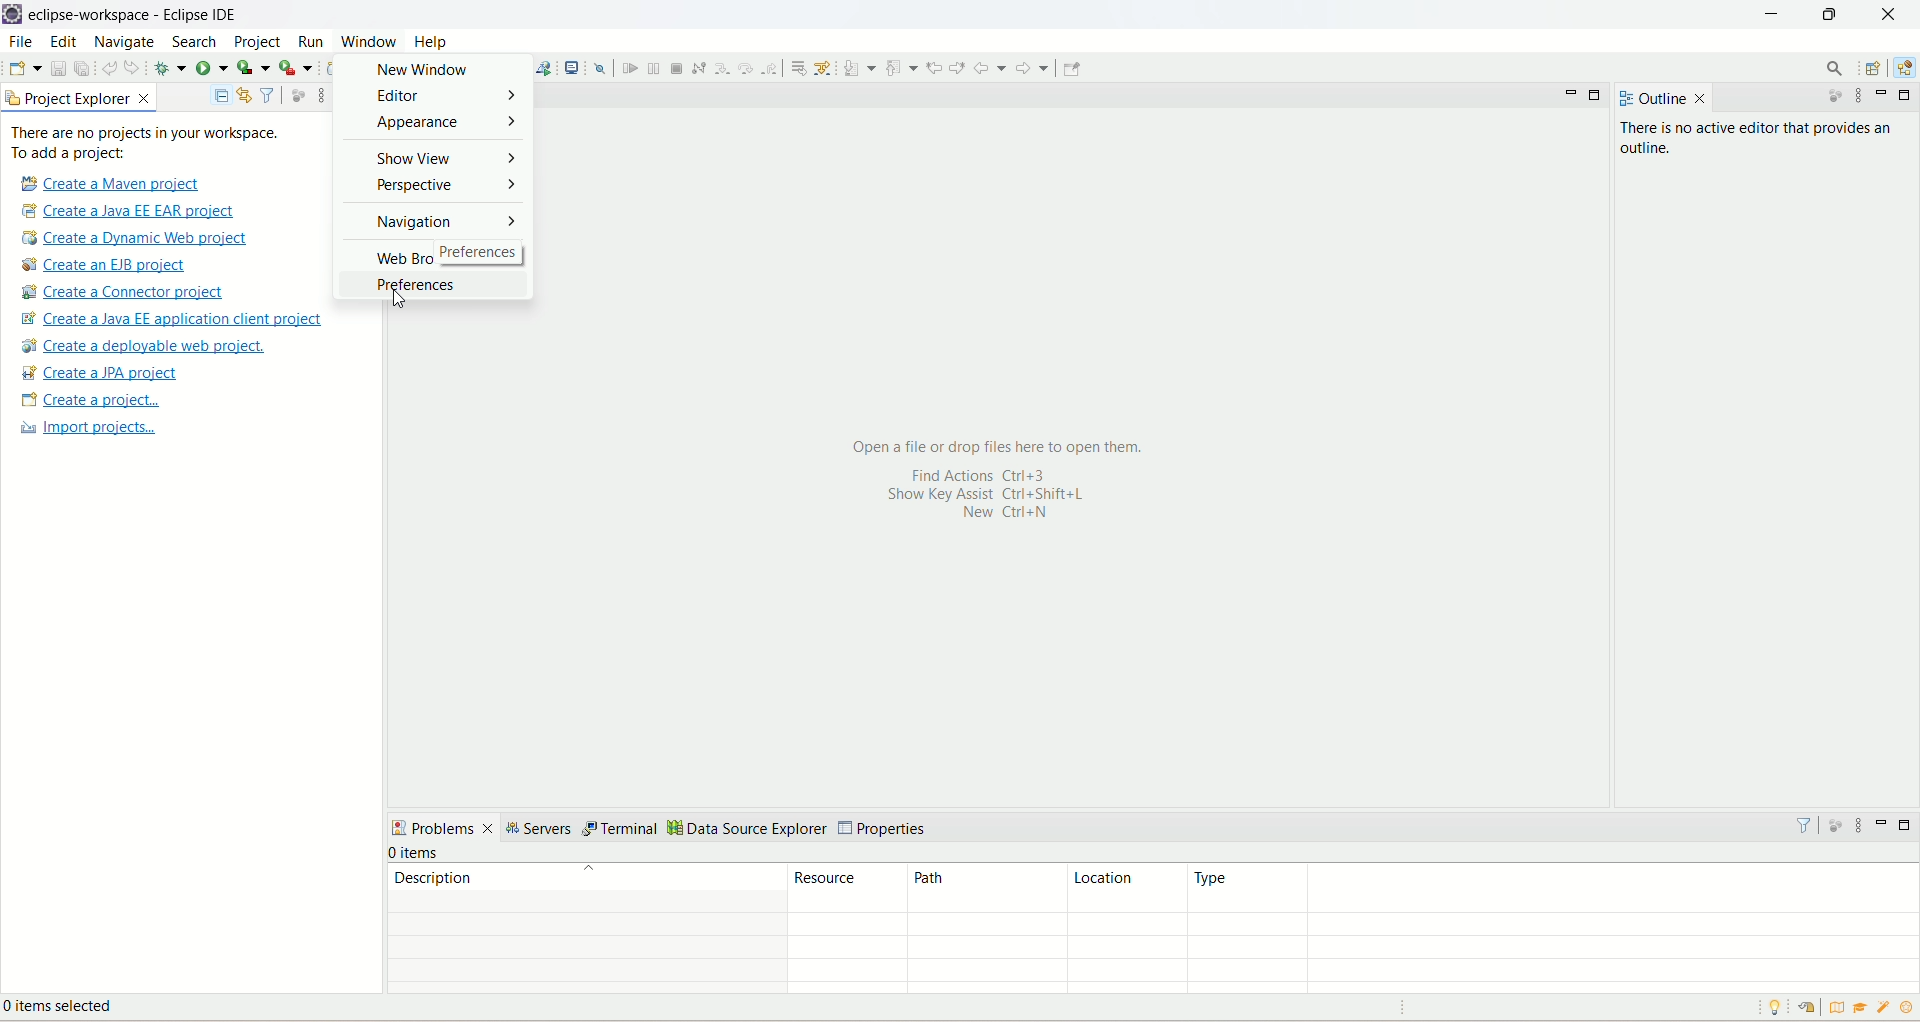 The image size is (1920, 1022). Describe the element at coordinates (436, 126) in the screenshot. I see `appearance` at that location.